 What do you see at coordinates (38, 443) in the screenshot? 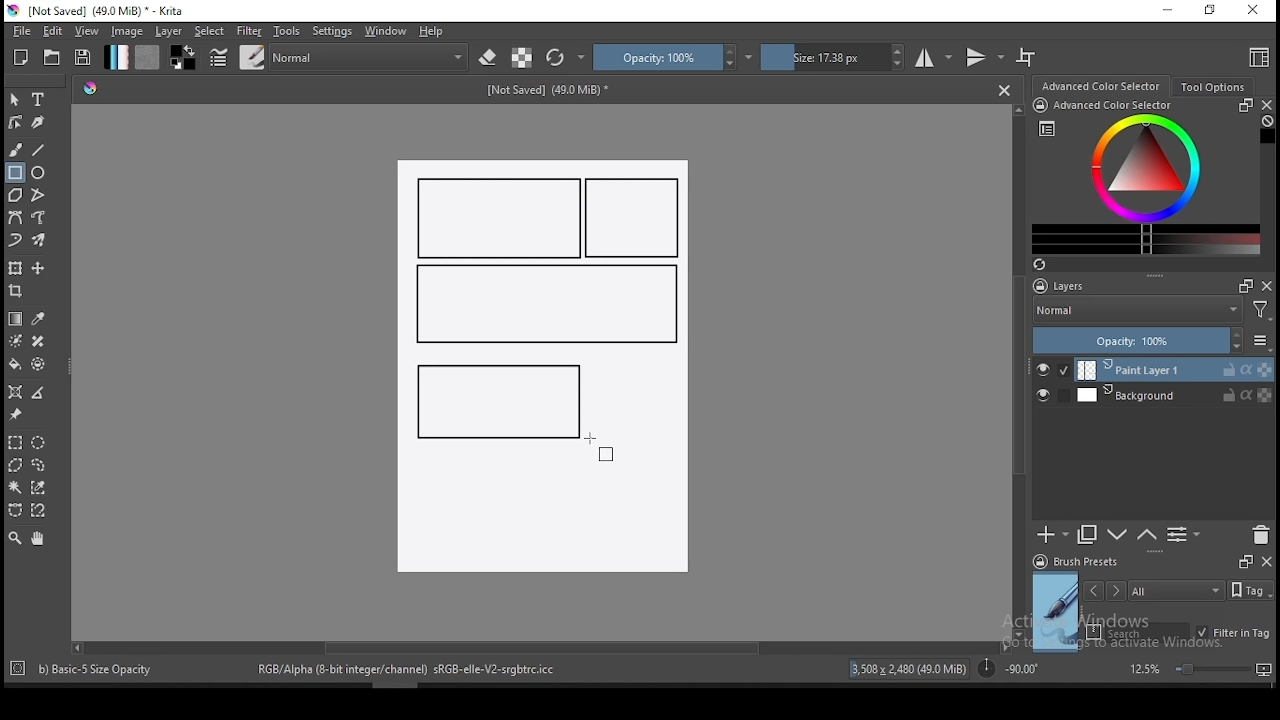
I see `elliptical selection tool` at bounding box center [38, 443].